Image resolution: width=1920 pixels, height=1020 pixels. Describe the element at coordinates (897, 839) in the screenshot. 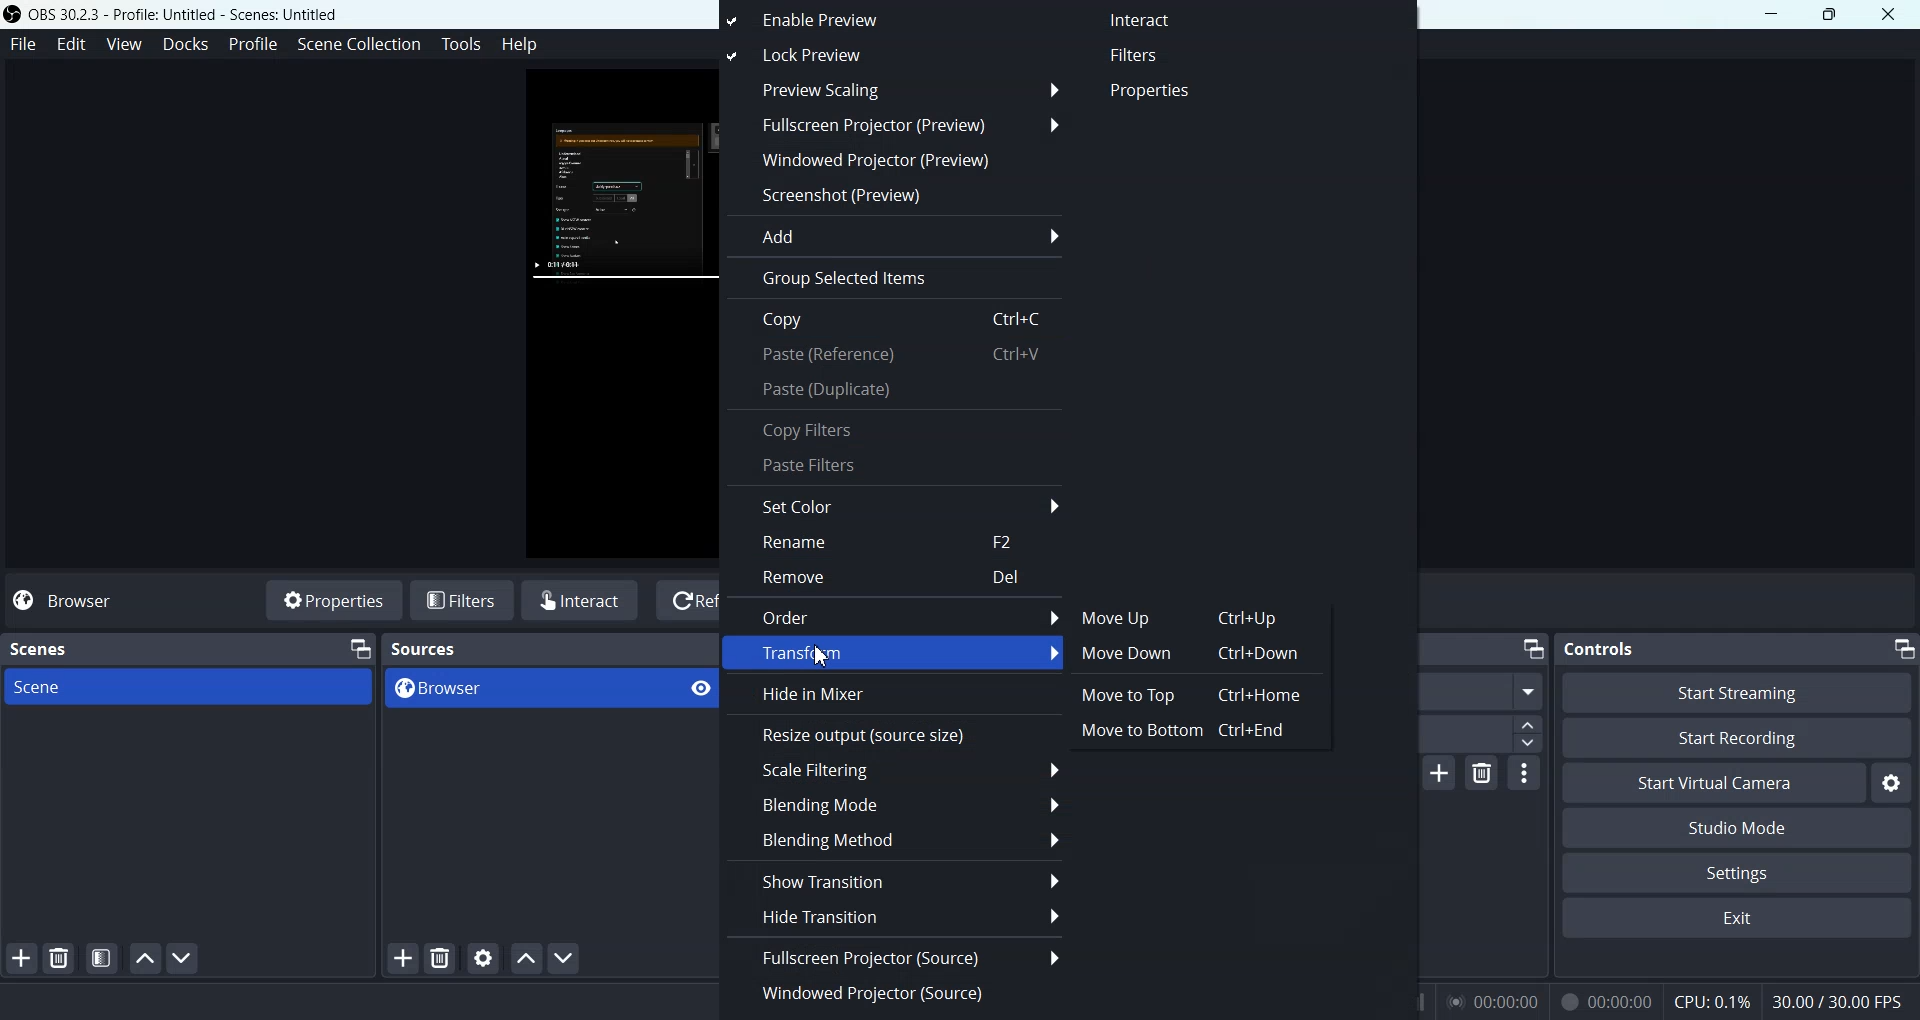

I see `Blending Method` at that location.